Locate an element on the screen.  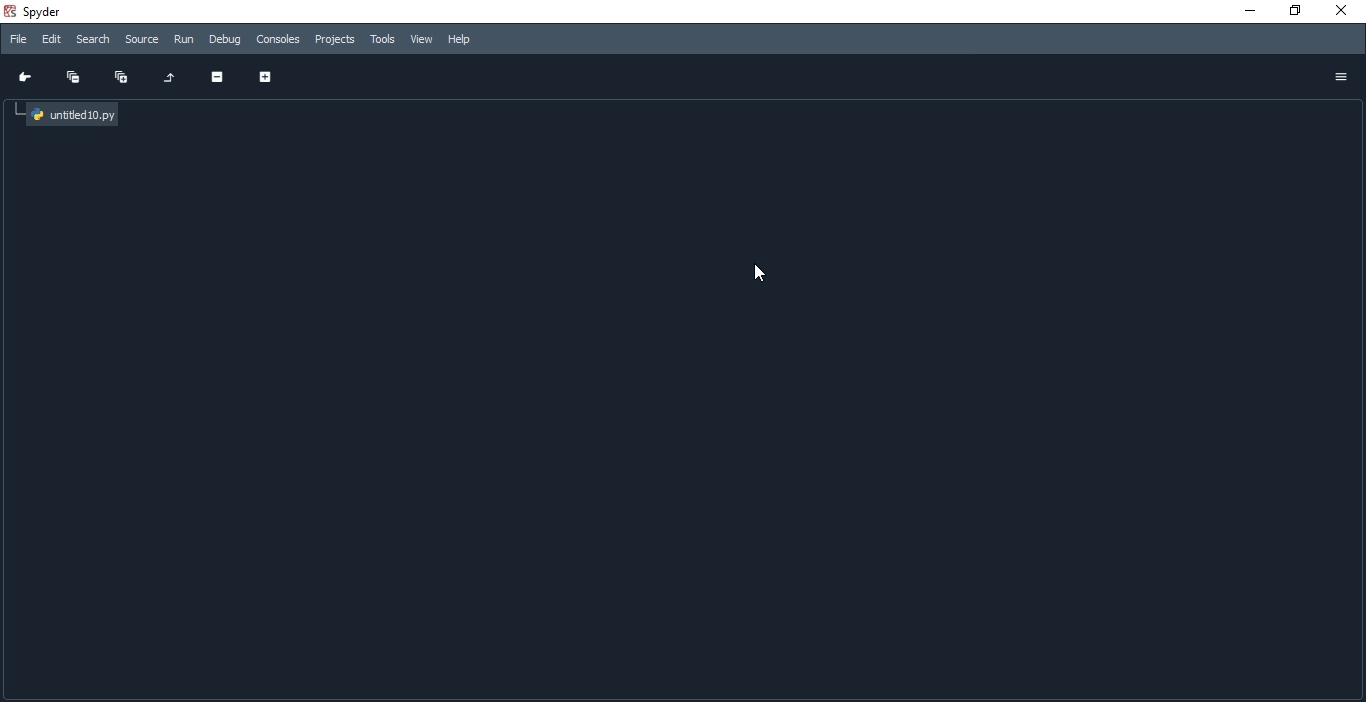
options is located at coordinates (1340, 77).